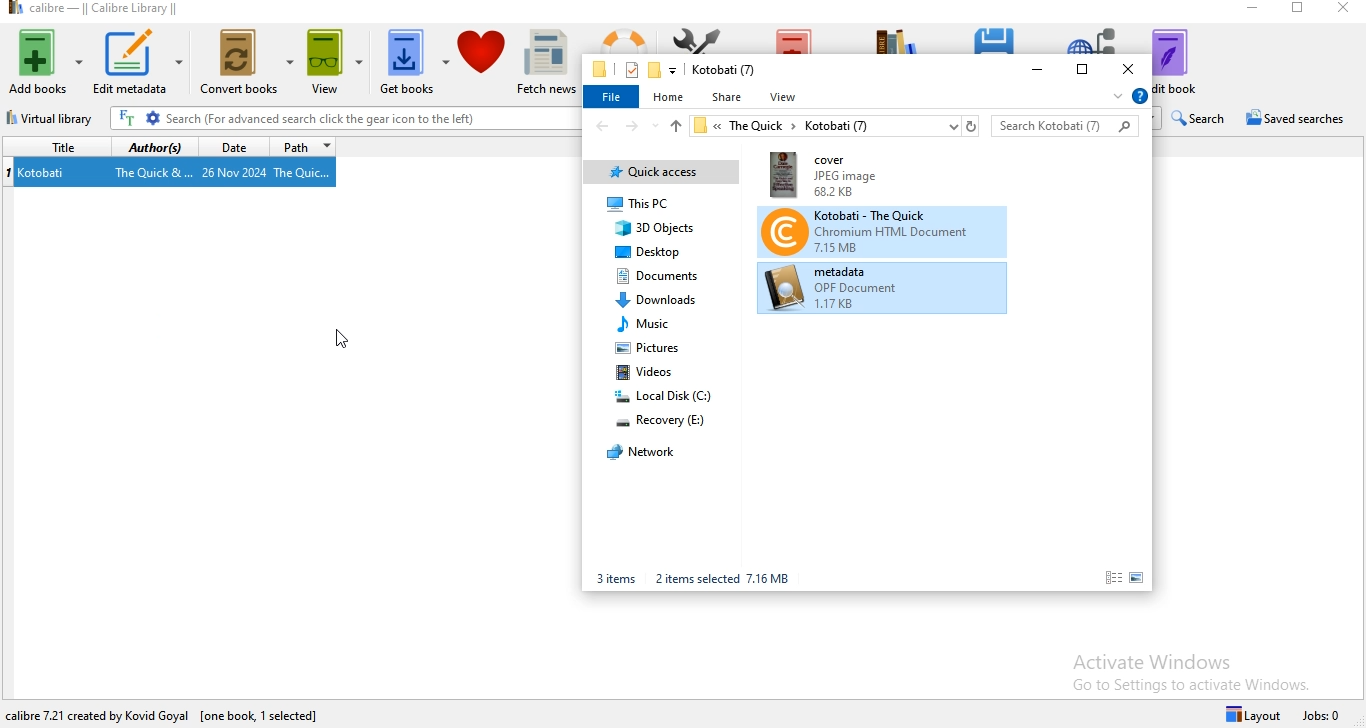 This screenshot has width=1366, height=728. I want to click on 3d objects, so click(658, 228).